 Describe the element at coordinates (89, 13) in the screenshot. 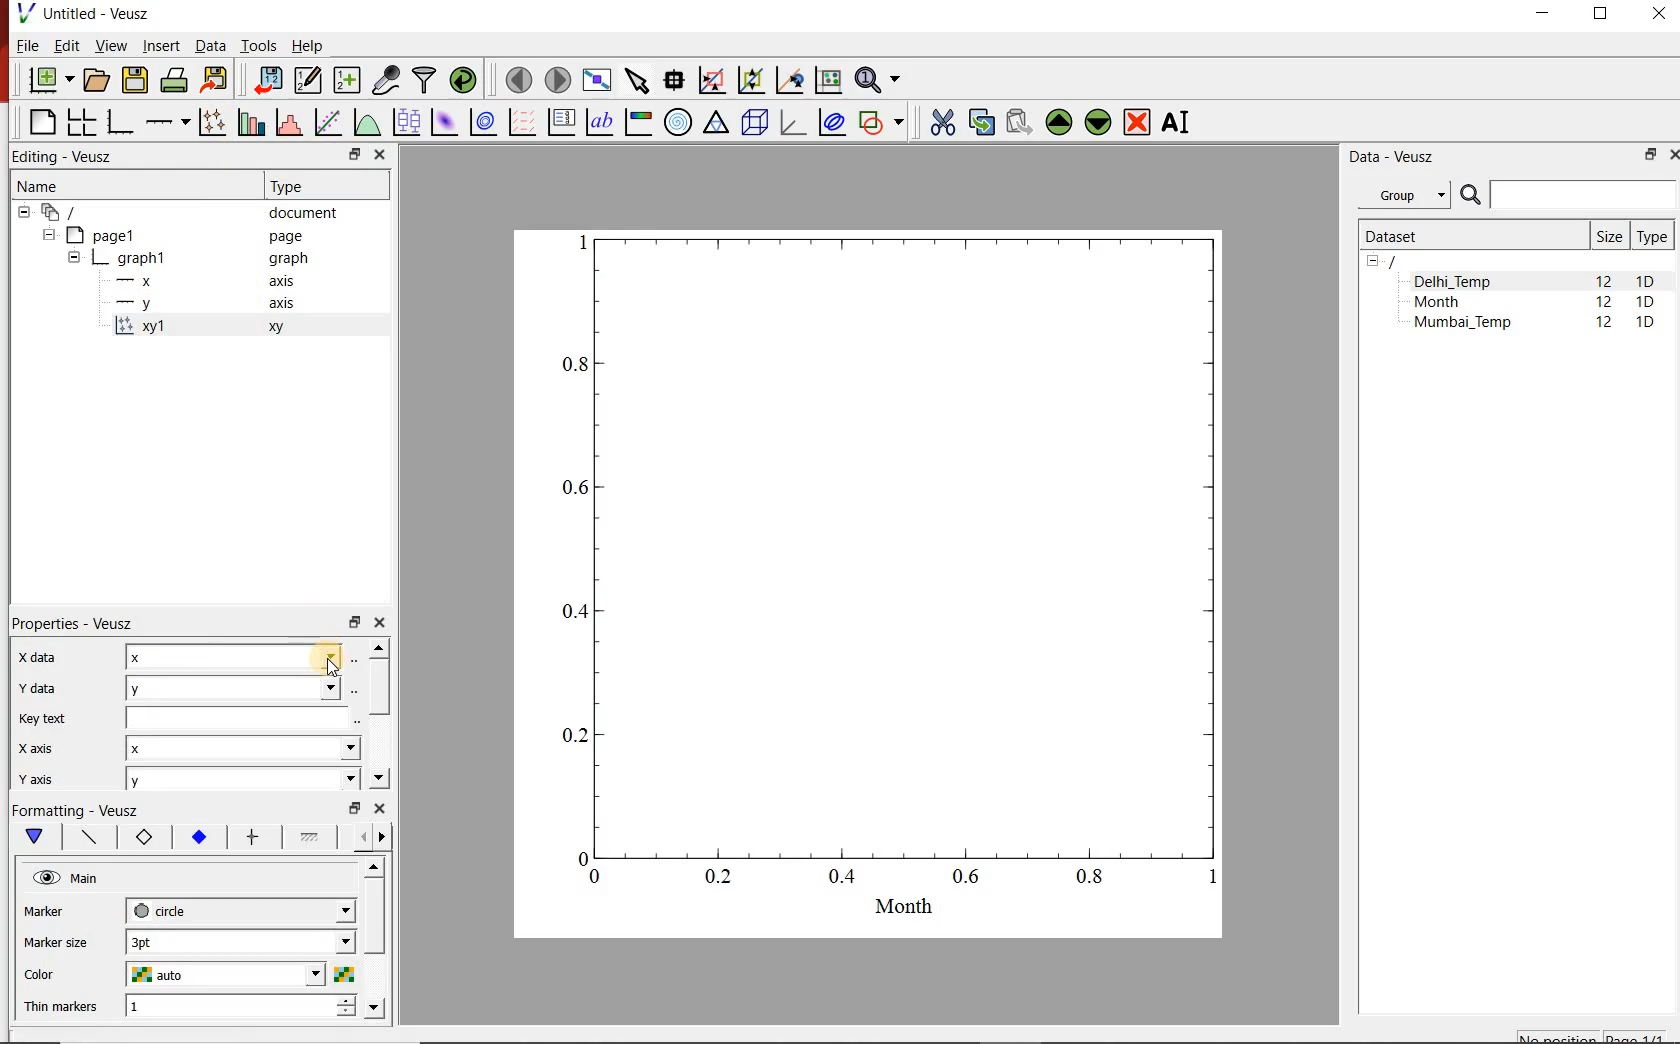

I see `Untitled-Veusz` at that location.